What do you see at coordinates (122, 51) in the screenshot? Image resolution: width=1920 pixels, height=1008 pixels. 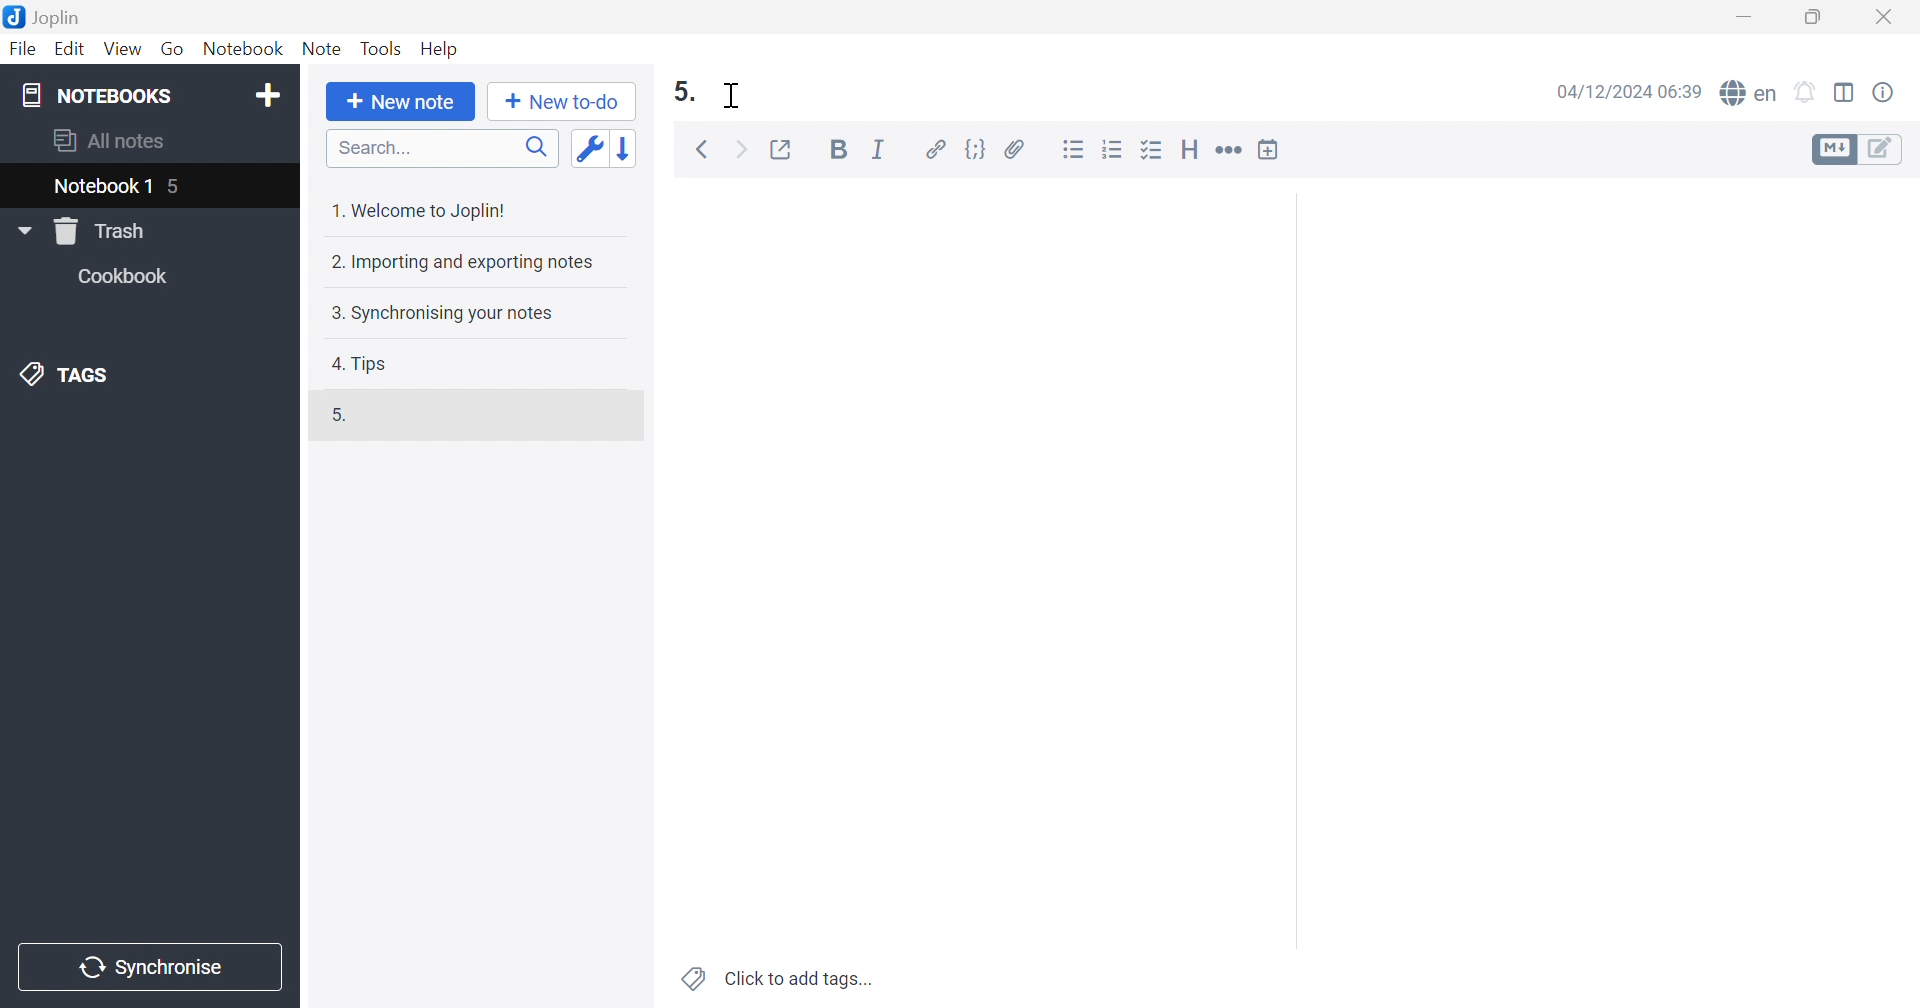 I see `View` at bounding box center [122, 51].